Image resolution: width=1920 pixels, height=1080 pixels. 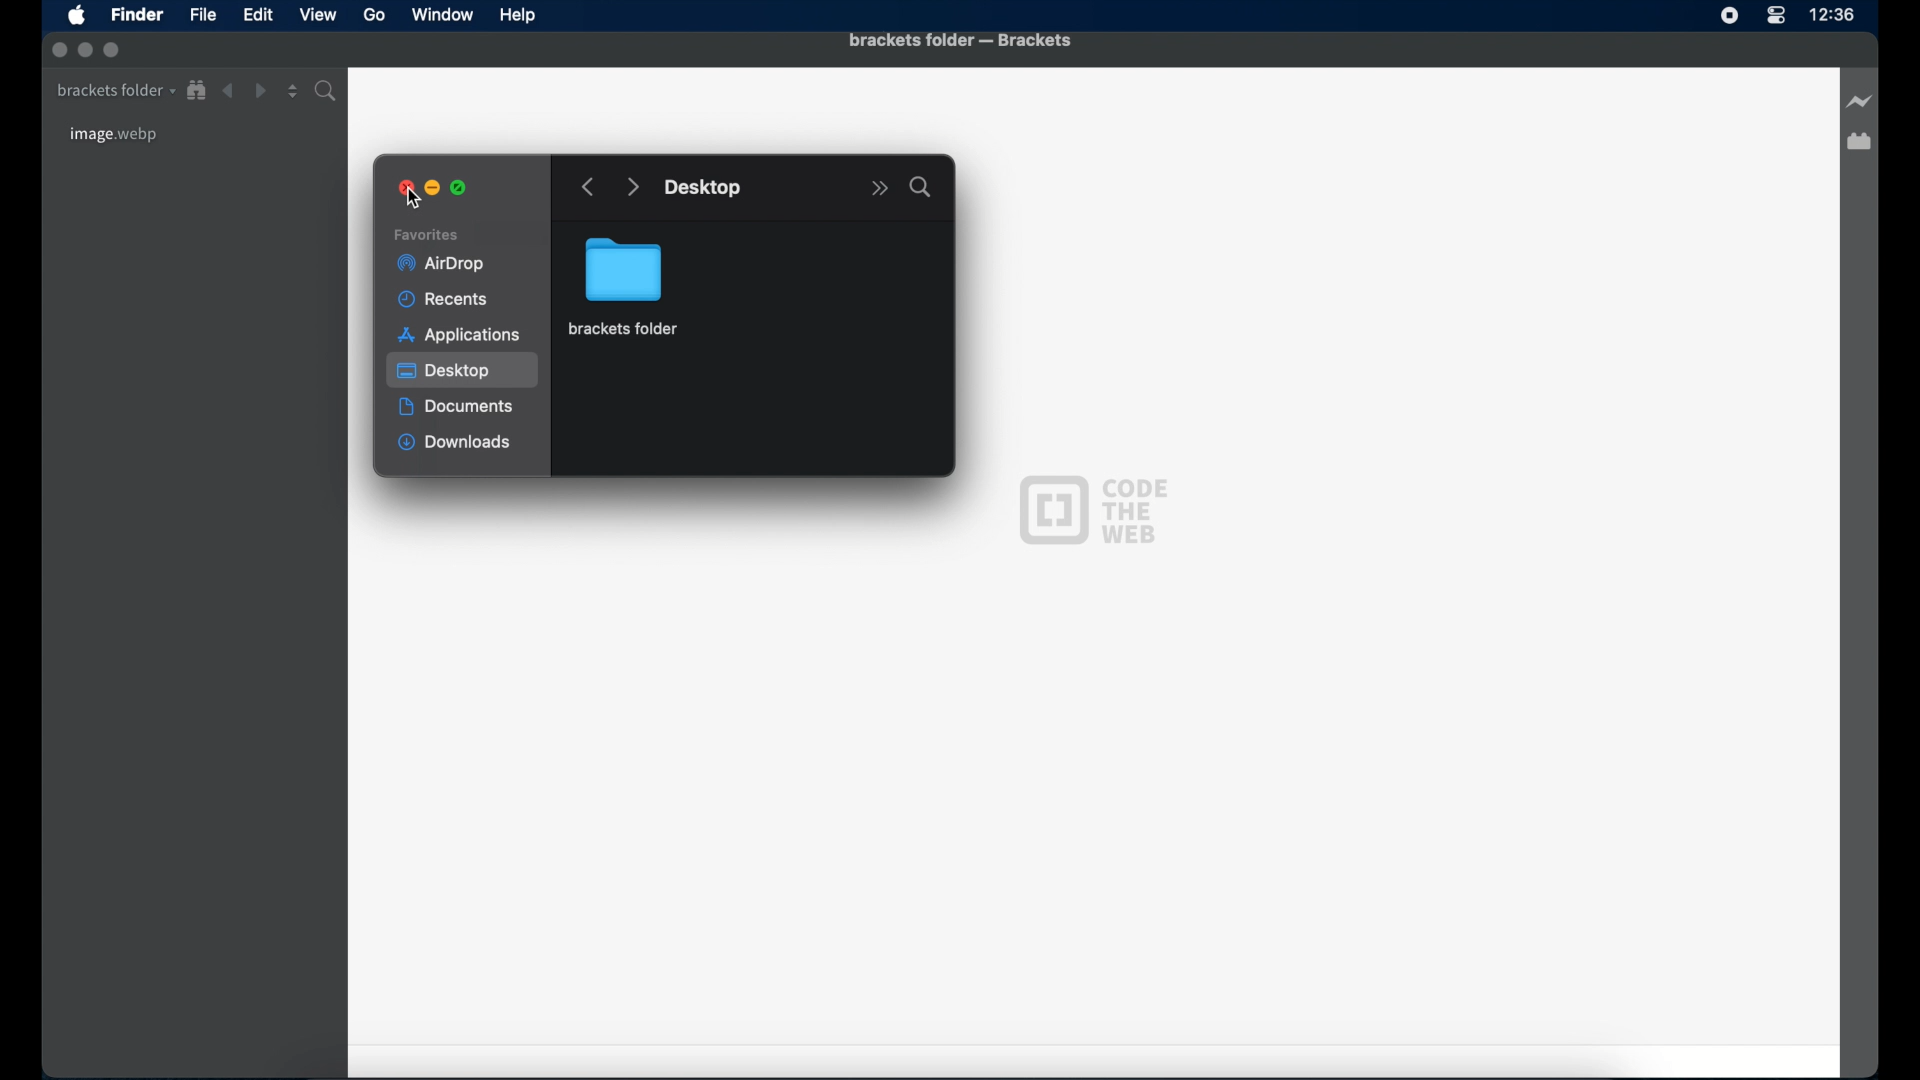 What do you see at coordinates (1776, 16) in the screenshot?
I see `control center` at bounding box center [1776, 16].